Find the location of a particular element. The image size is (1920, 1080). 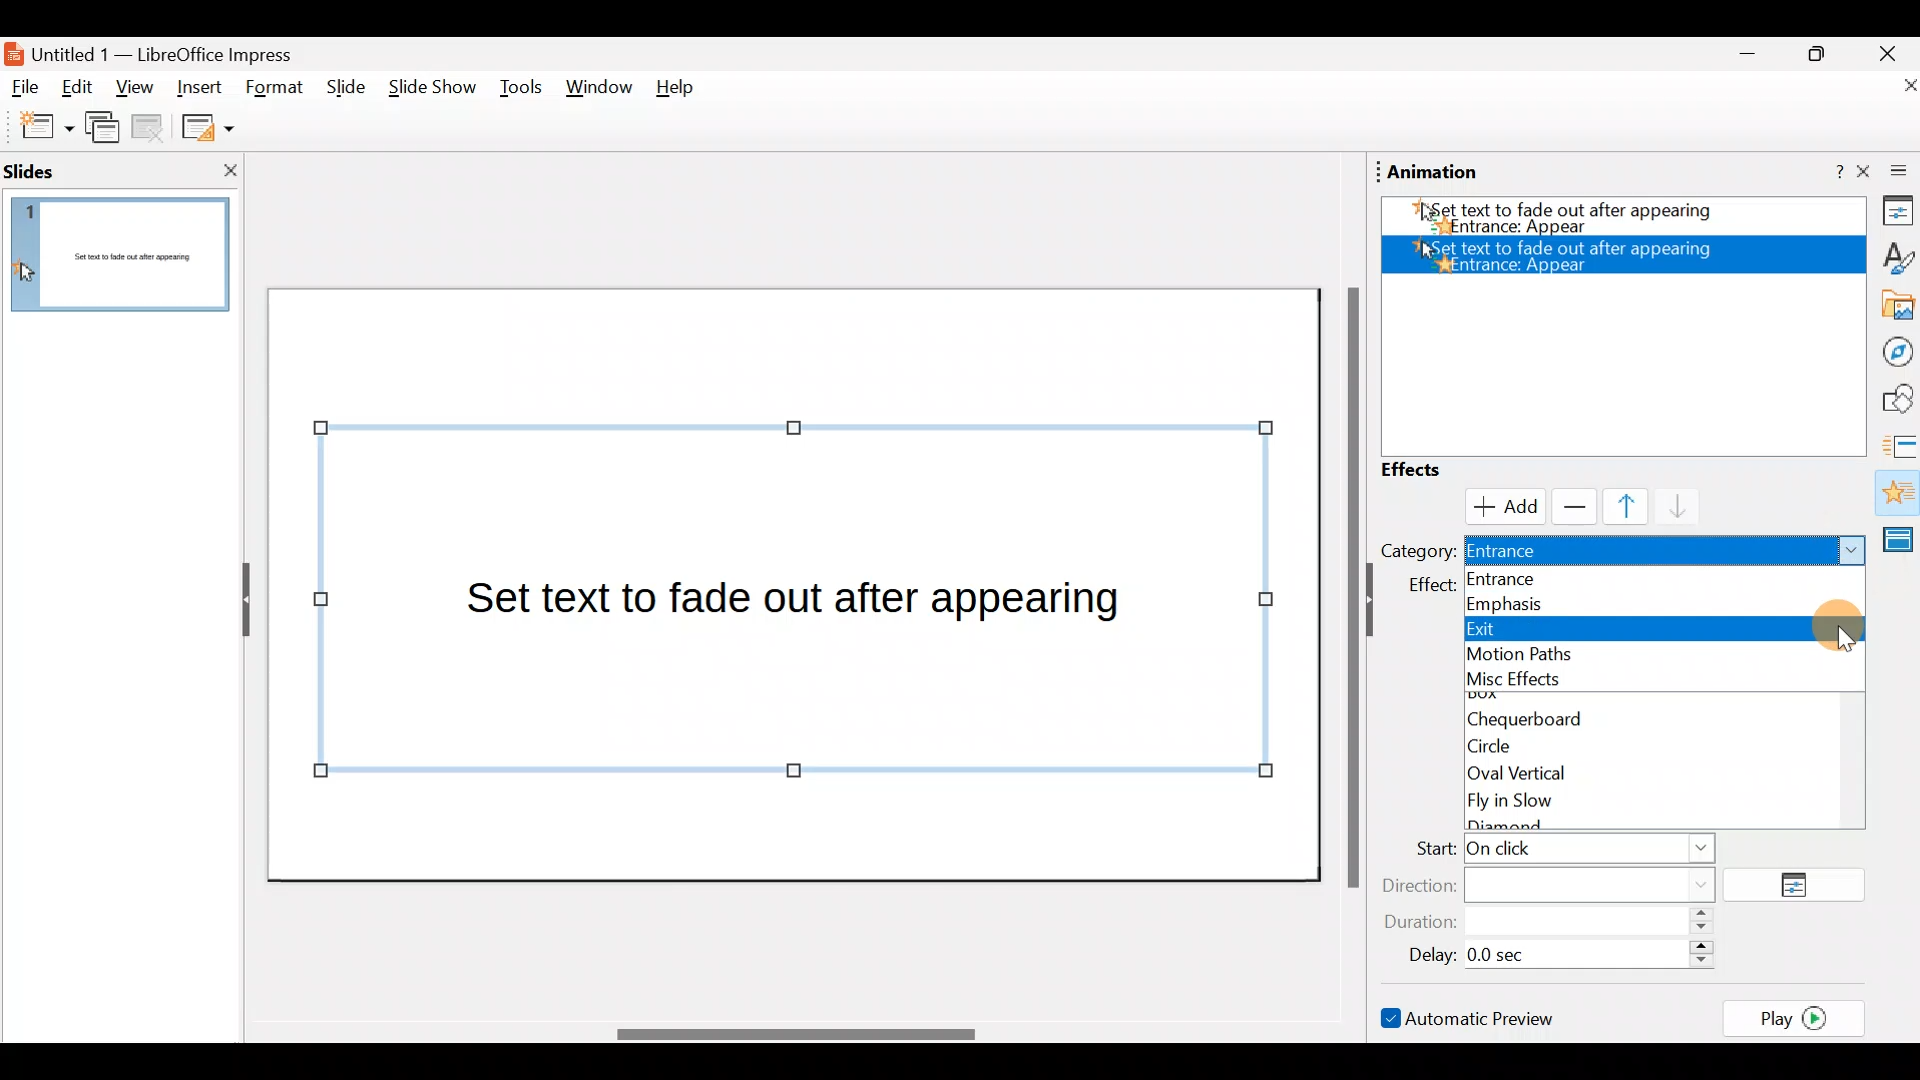

Properties is located at coordinates (1892, 214).